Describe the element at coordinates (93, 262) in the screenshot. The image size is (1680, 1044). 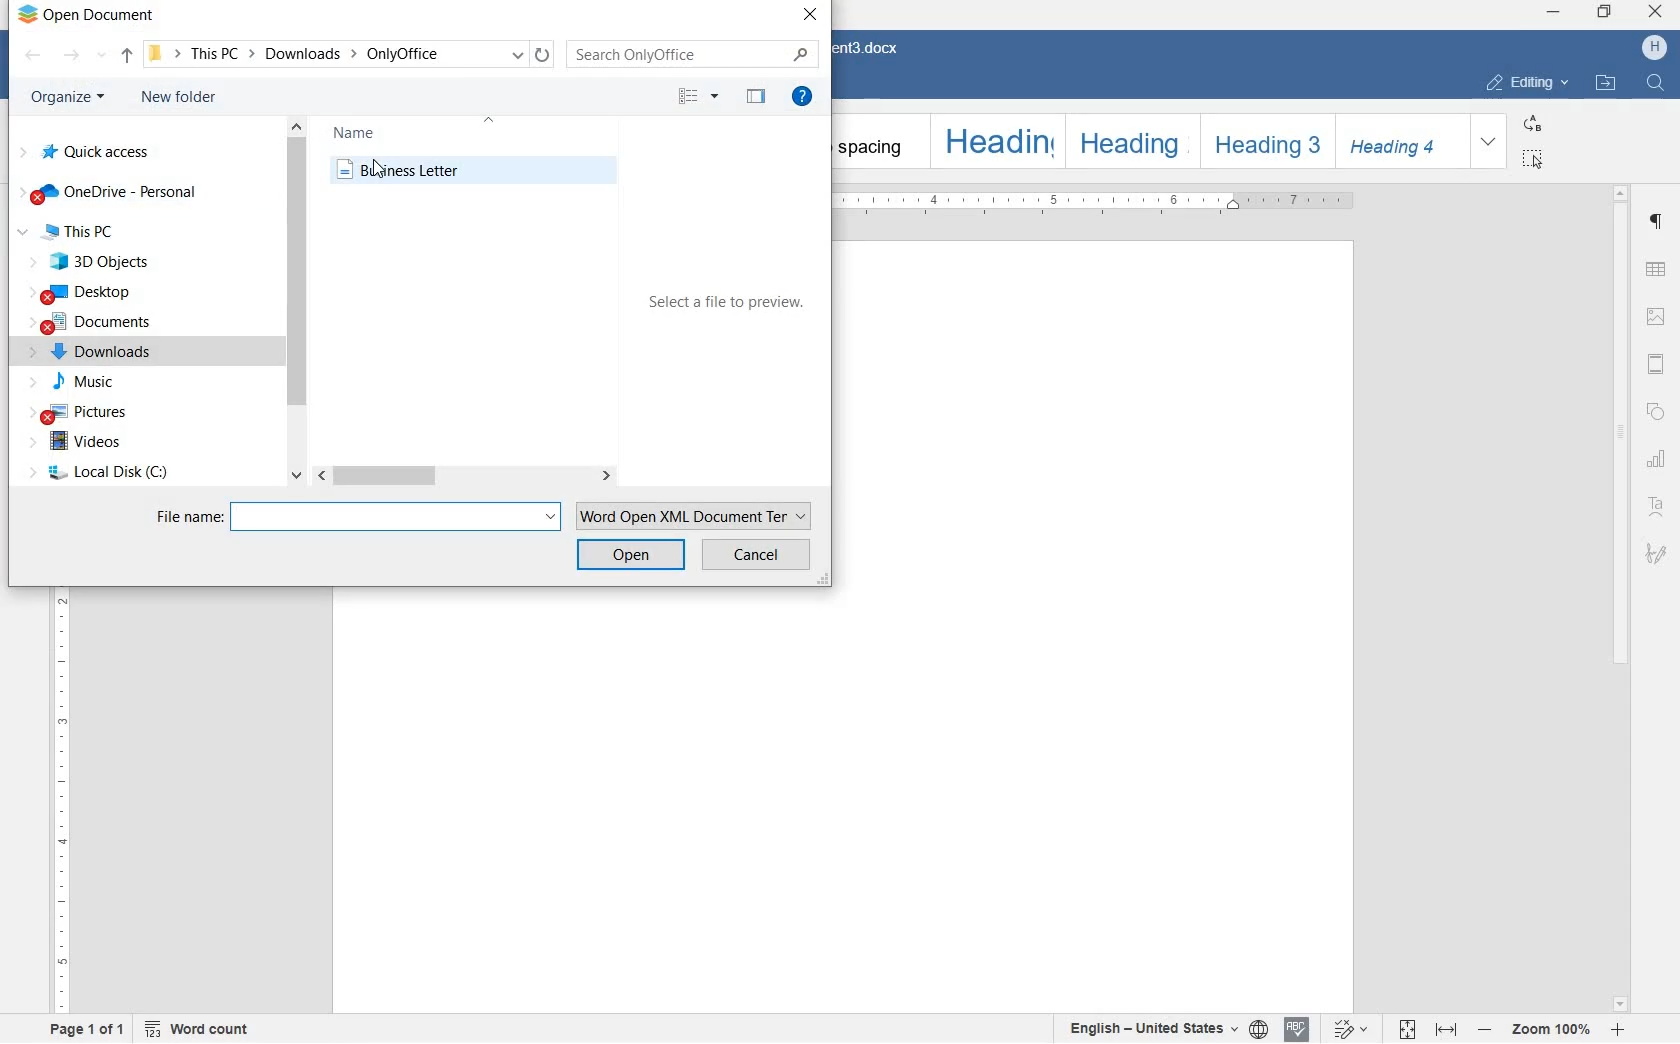
I see `3d objects` at that location.